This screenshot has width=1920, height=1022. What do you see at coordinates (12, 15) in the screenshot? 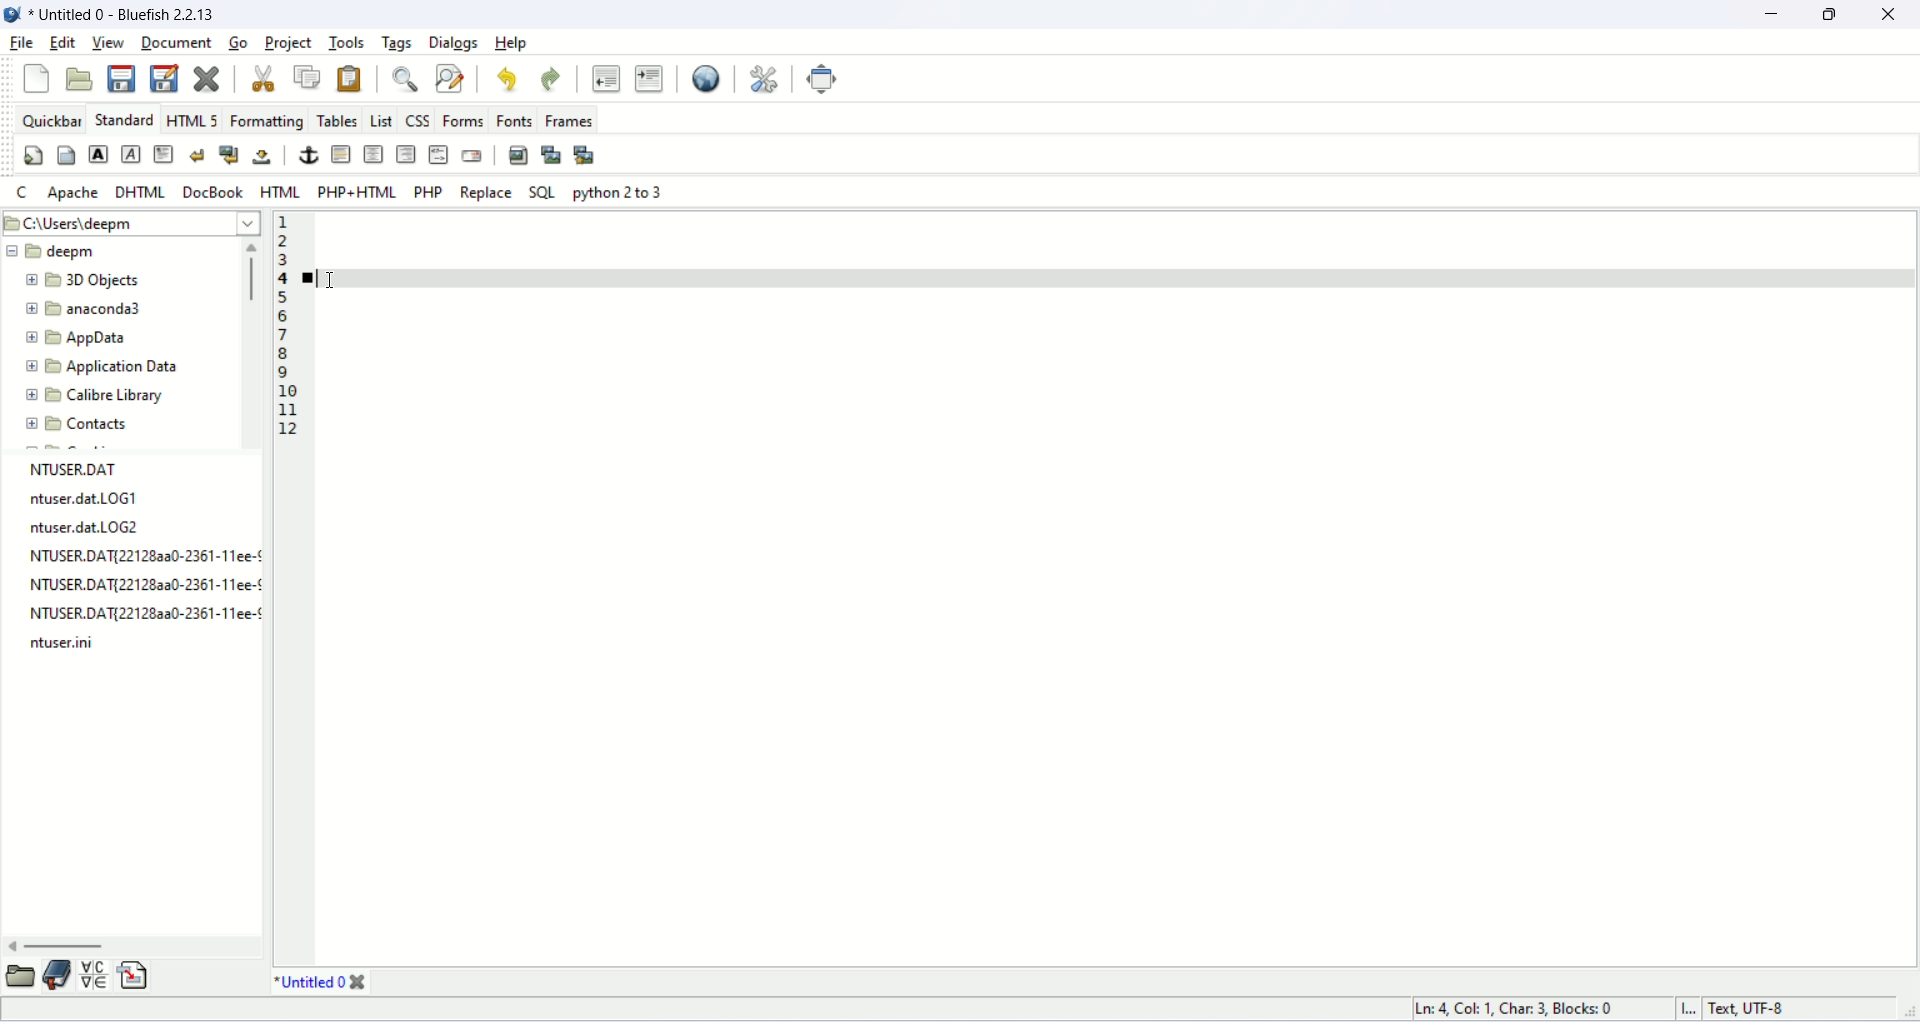
I see `logo` at bounding box center [12, 15].